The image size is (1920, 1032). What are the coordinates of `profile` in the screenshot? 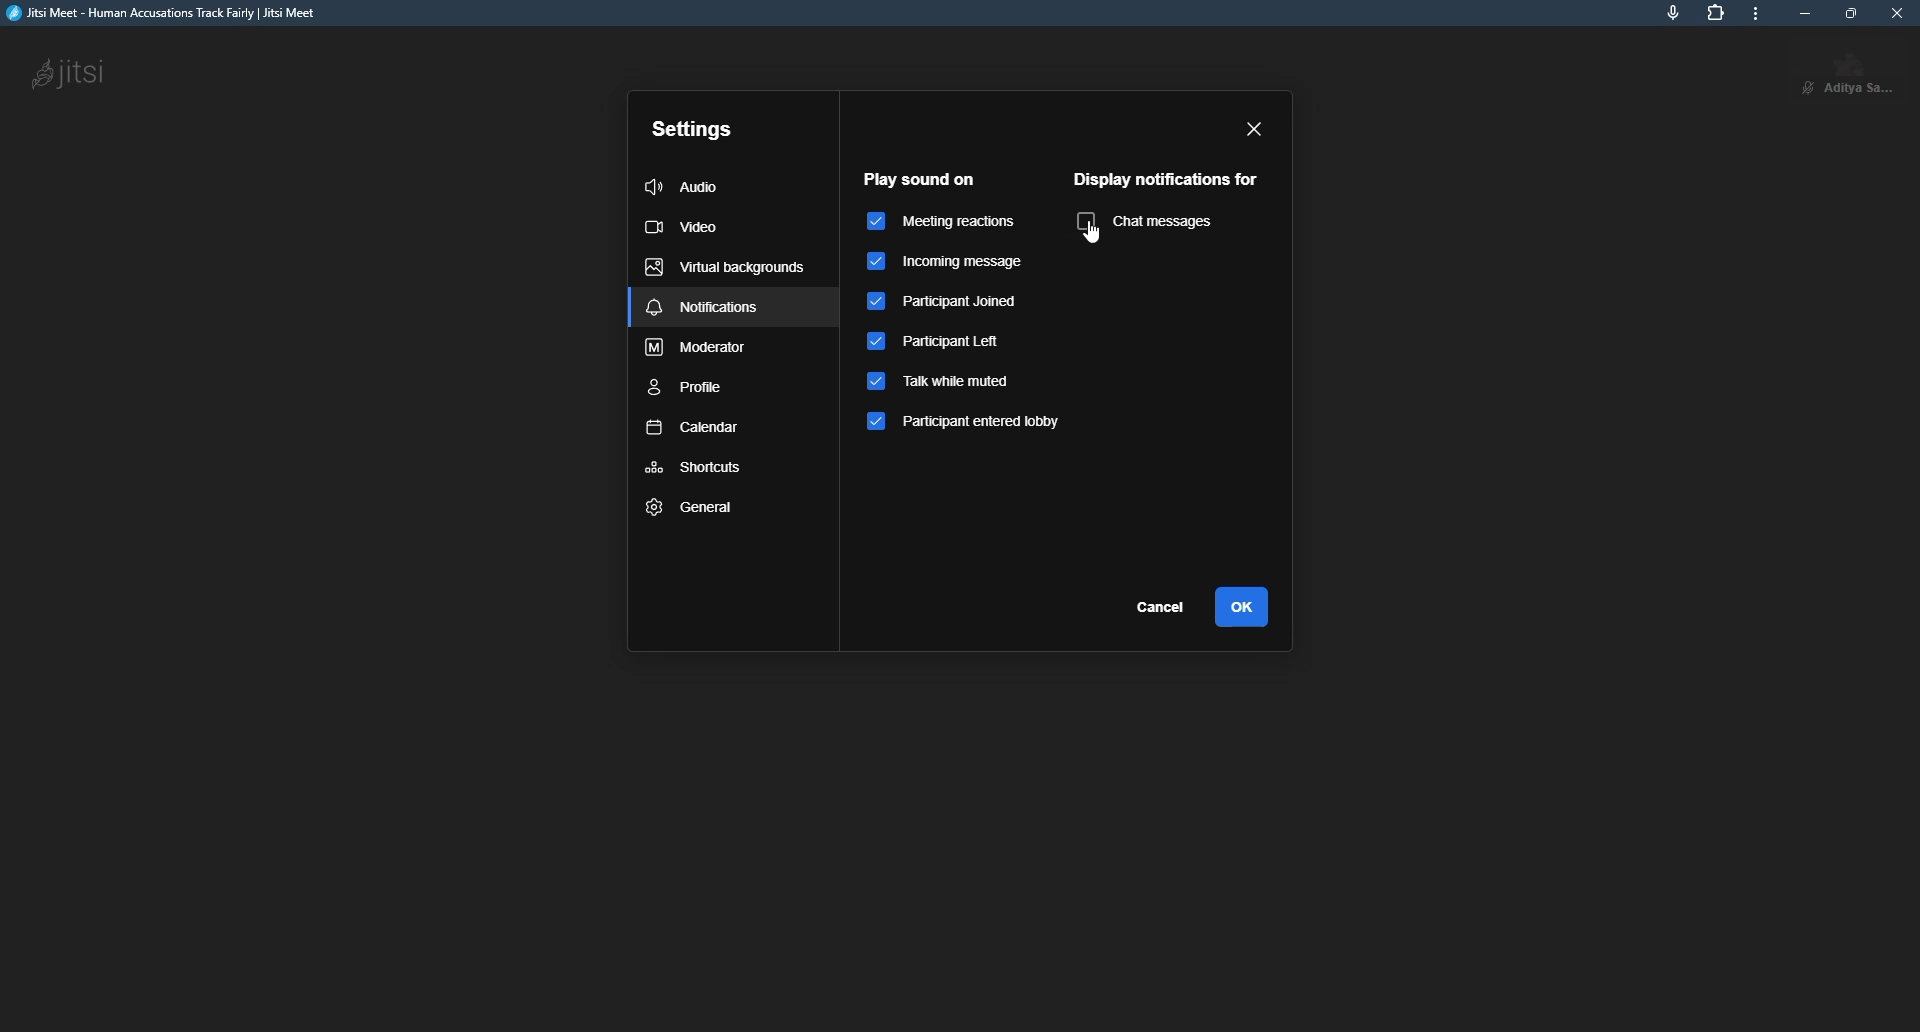 It's located at (687, 390).